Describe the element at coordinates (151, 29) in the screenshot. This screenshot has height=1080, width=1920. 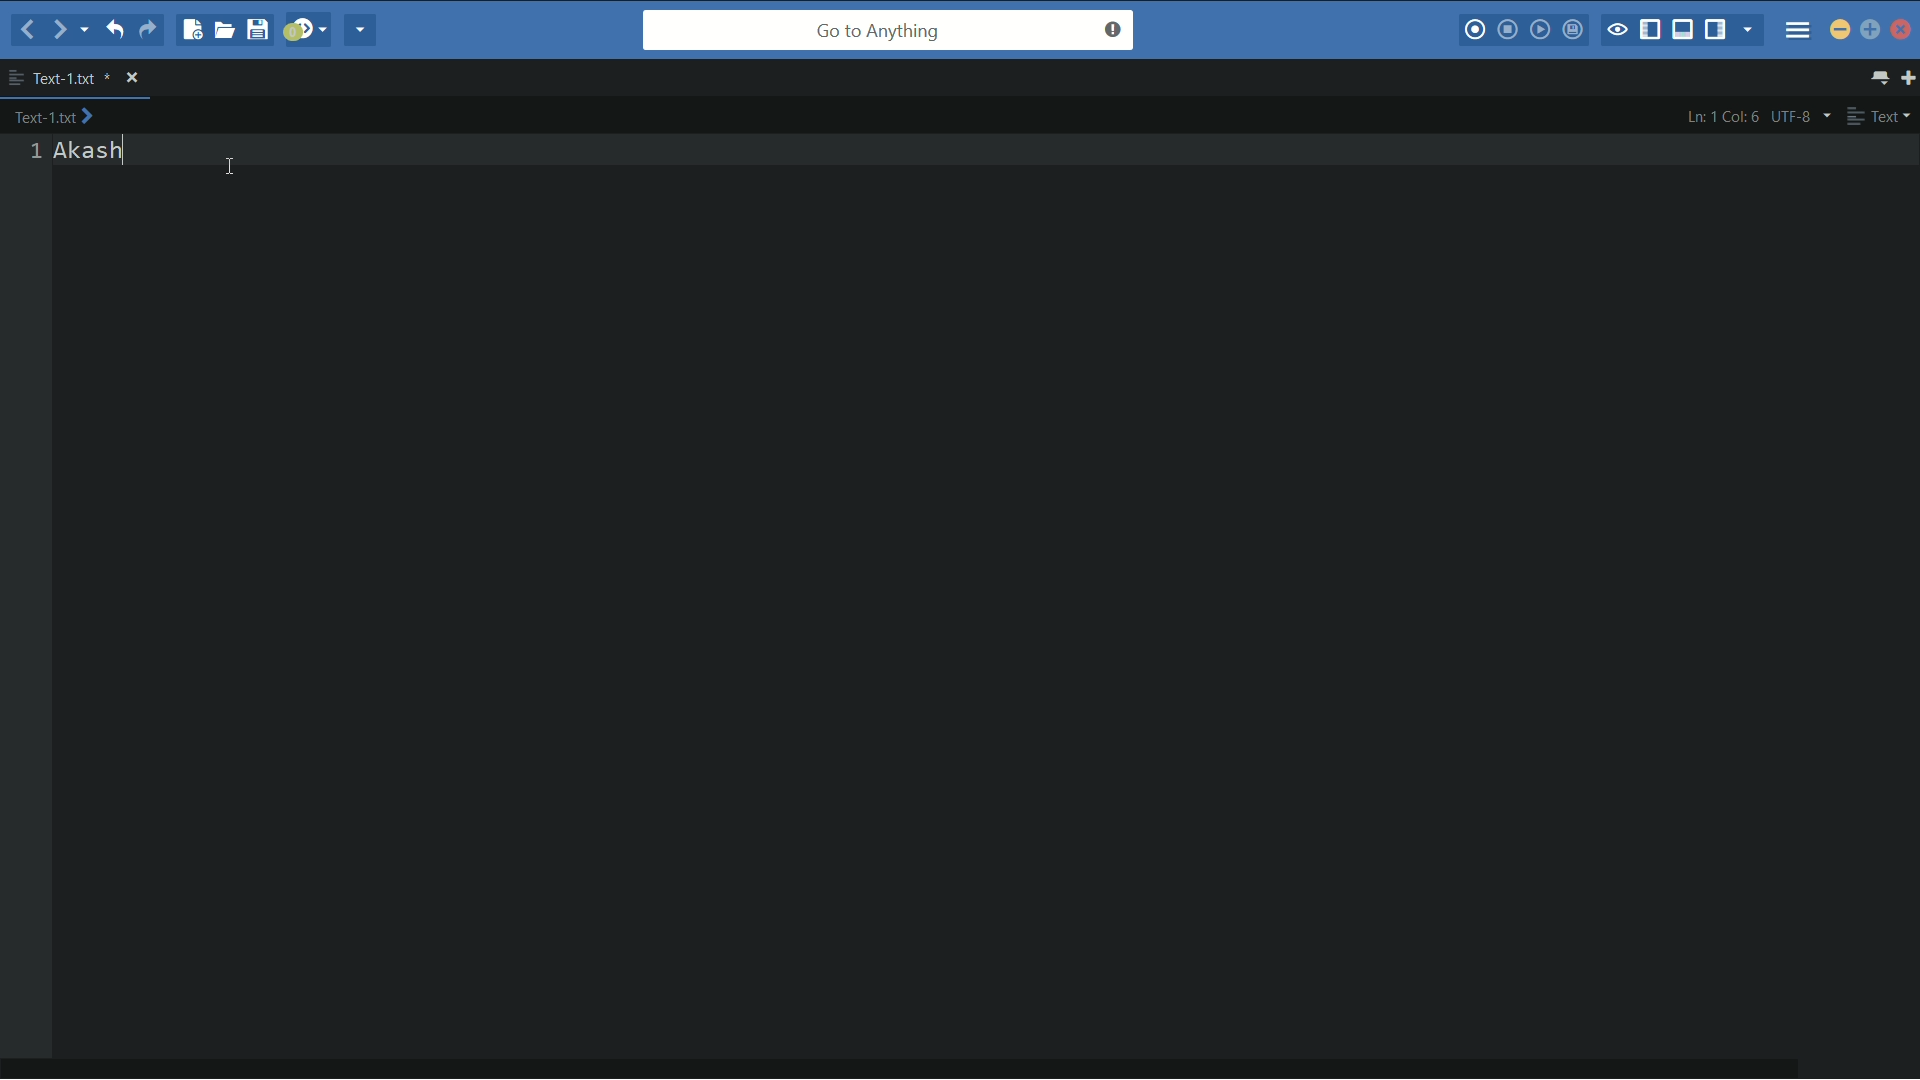
I see `redo` at that location.